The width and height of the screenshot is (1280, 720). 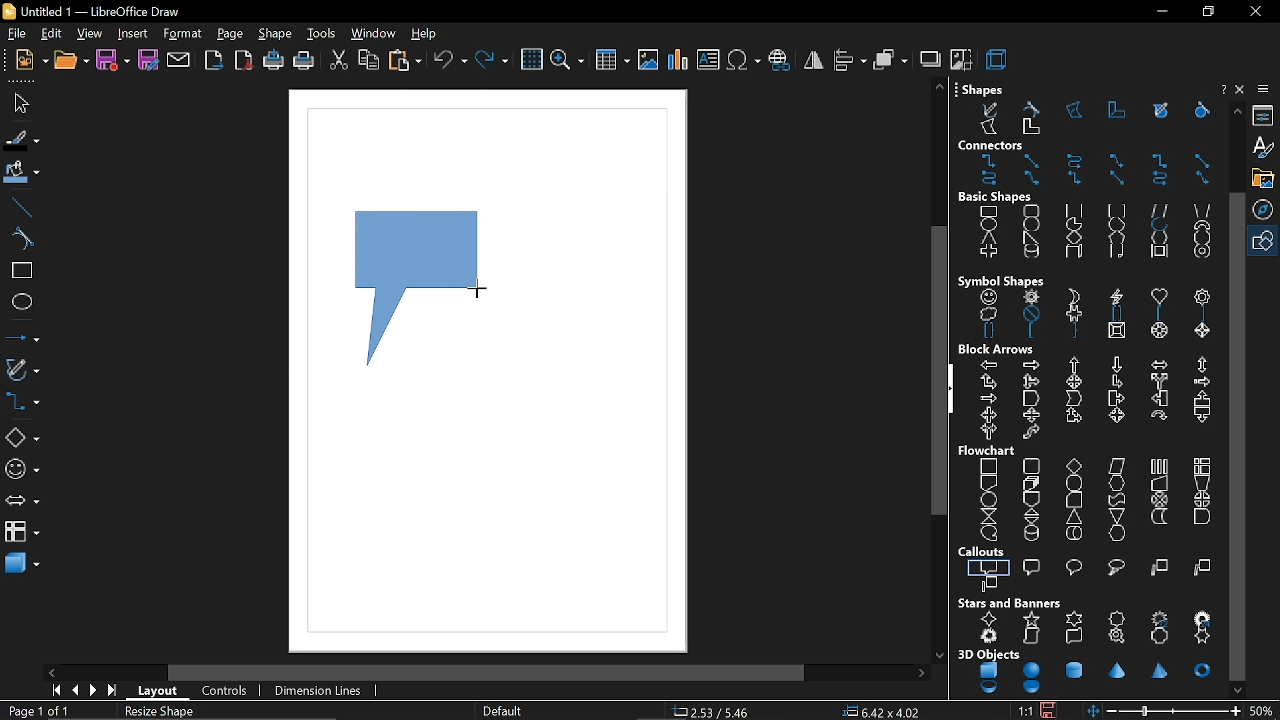 What do you see at coordinates (951, 390) in the screenshot?
I see `hide` at bounding box center [951, 390].